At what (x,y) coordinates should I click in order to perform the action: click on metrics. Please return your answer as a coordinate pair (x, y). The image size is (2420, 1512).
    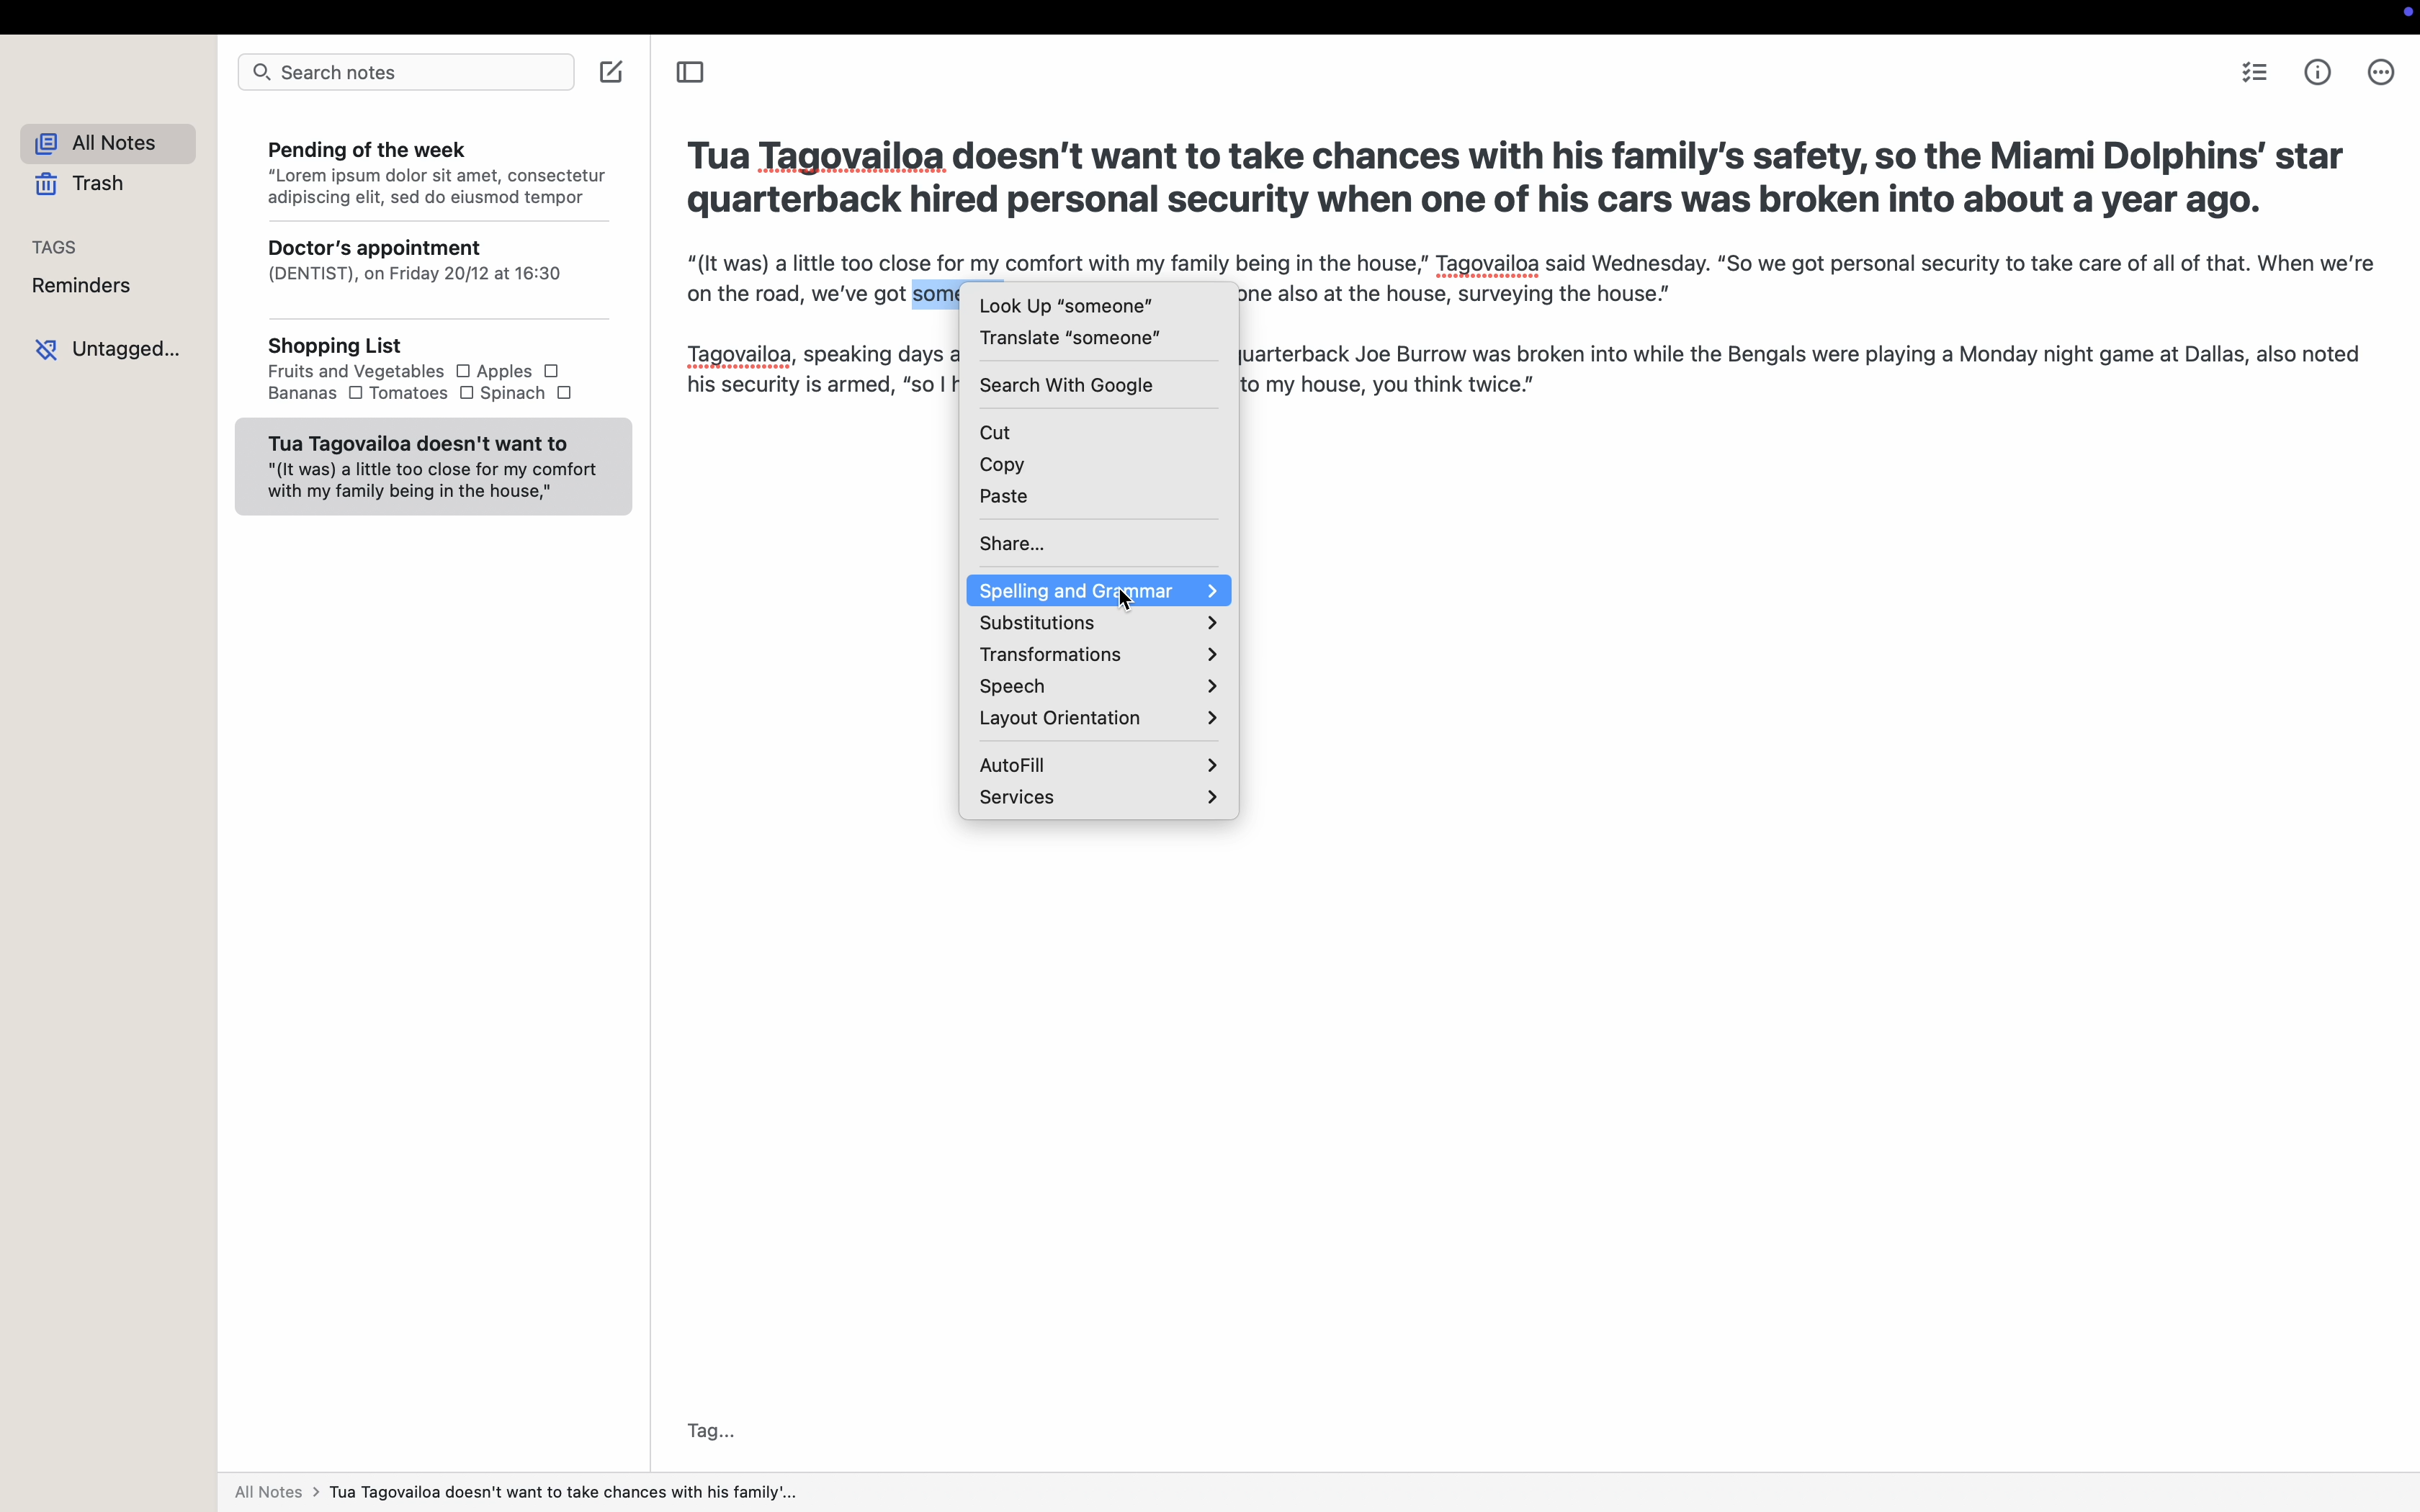
    Looking at the image, I should click on (2320, 71).